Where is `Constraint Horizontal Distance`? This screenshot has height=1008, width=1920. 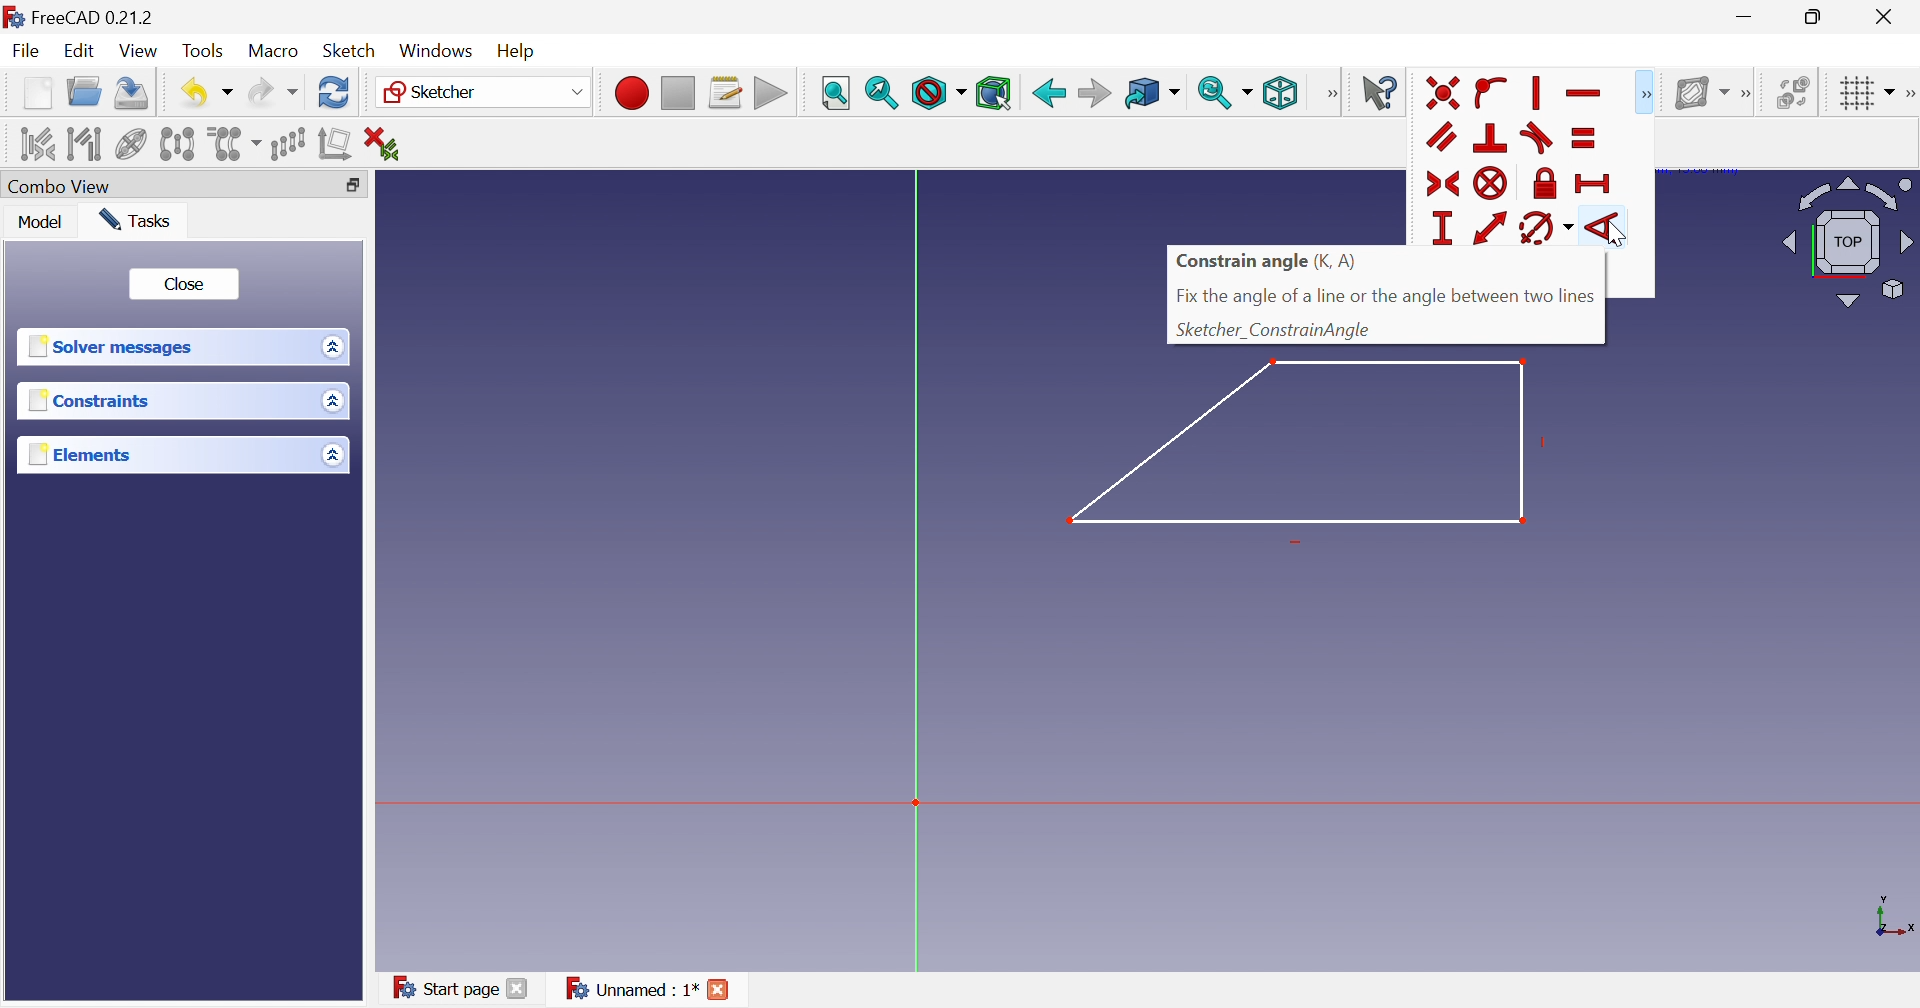 Constraint Horizontal Distance is located at coordinates (1593, 185).